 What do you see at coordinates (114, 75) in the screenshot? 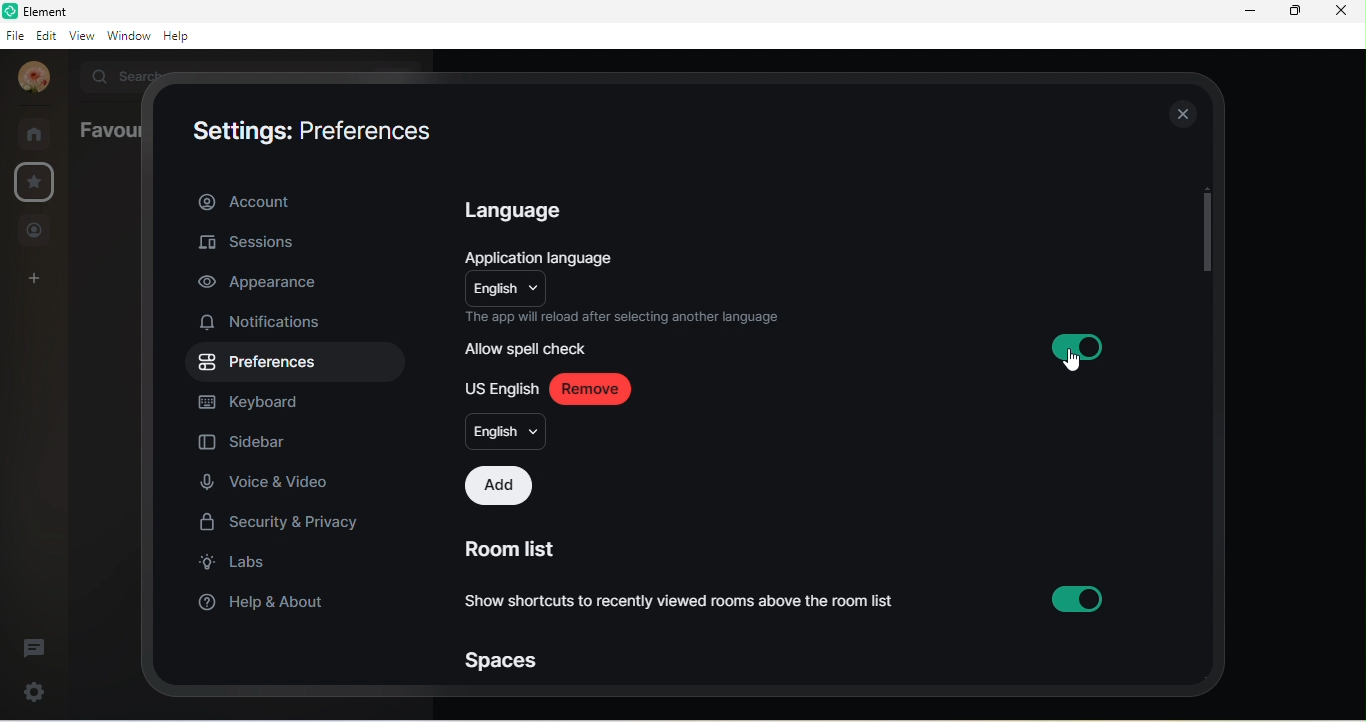
I see `search` at bounding box center [114, 75].